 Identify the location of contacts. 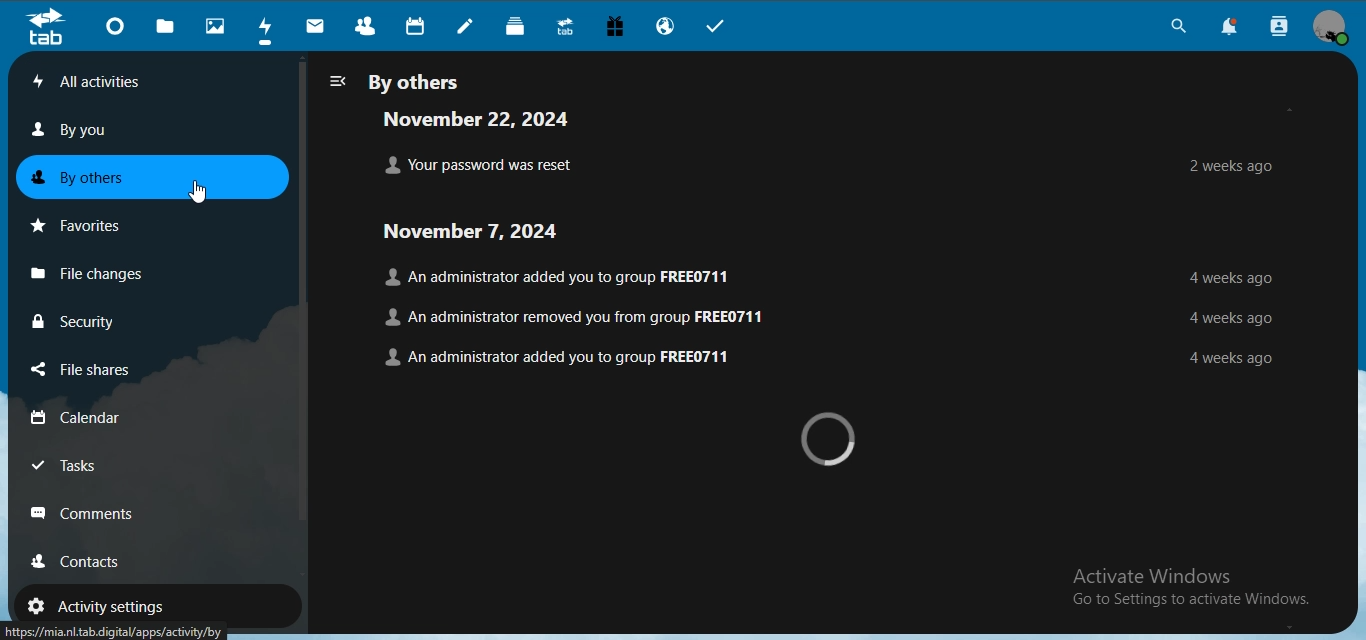
(366, 23).